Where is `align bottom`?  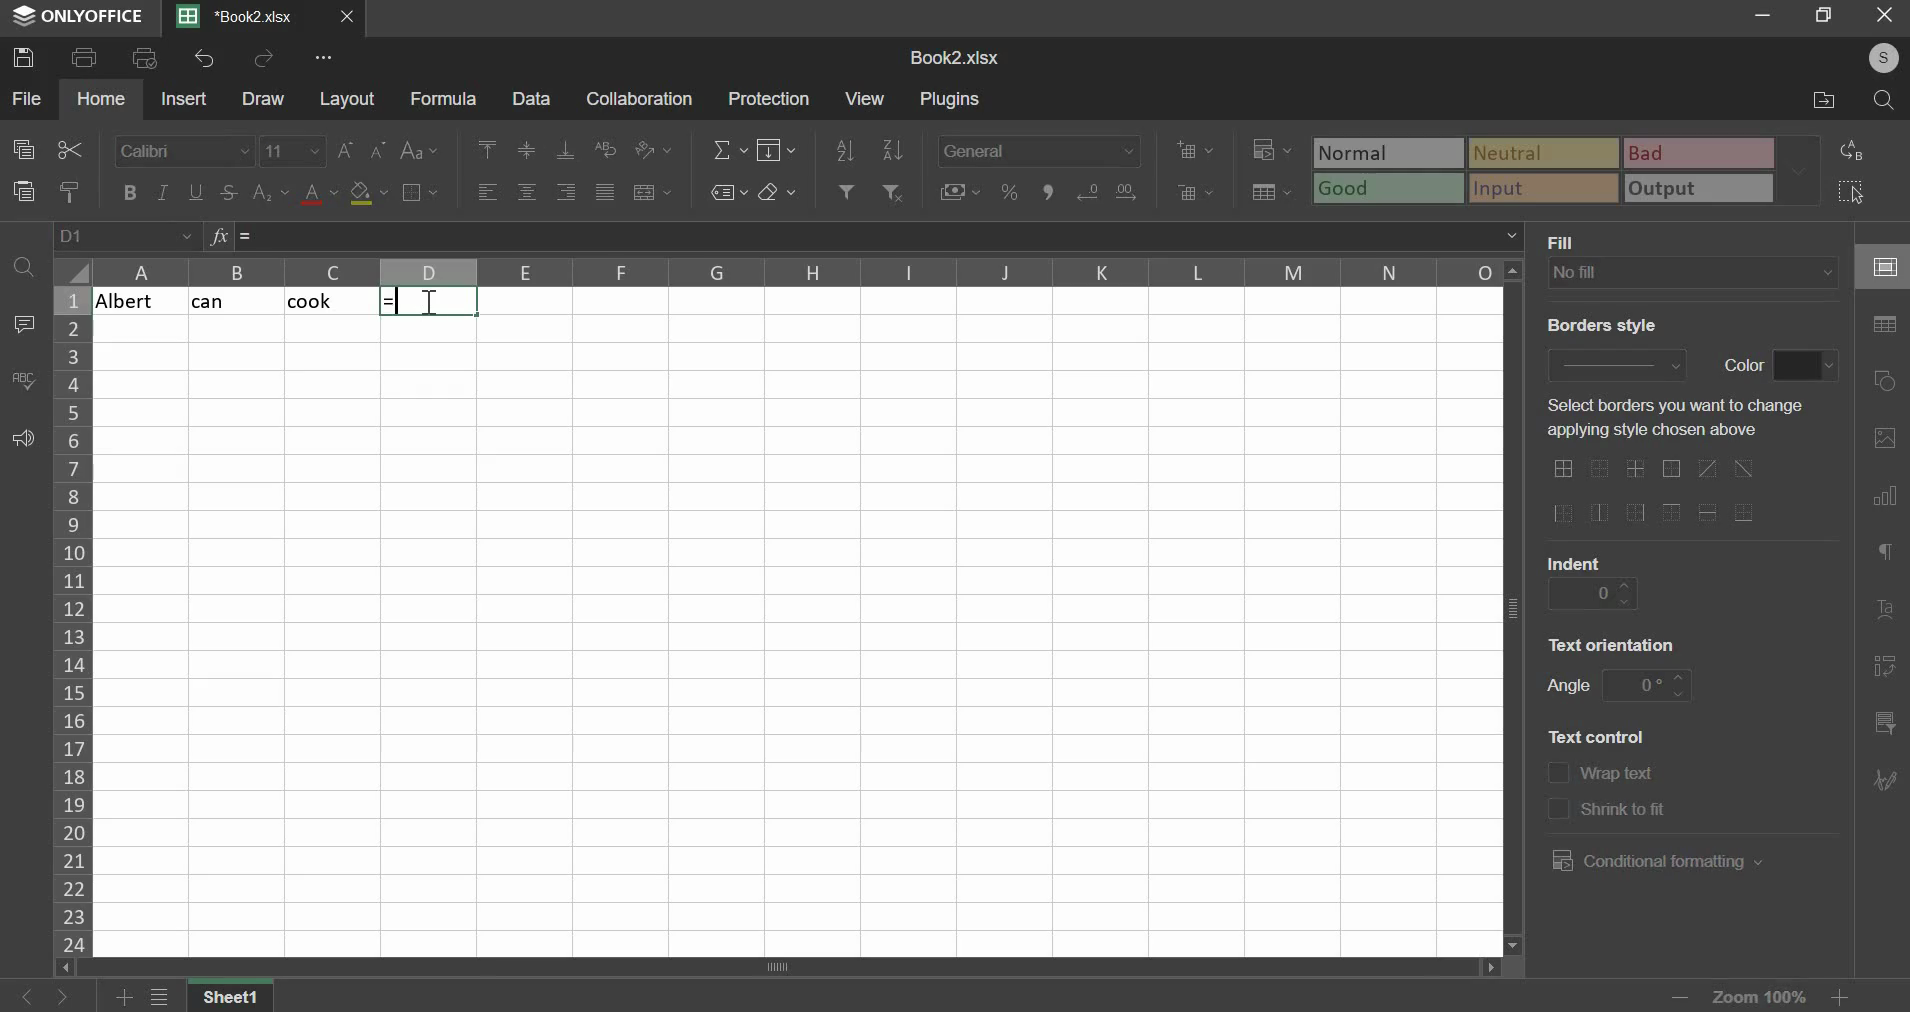 align bottom is located at coordinates (566, 150).